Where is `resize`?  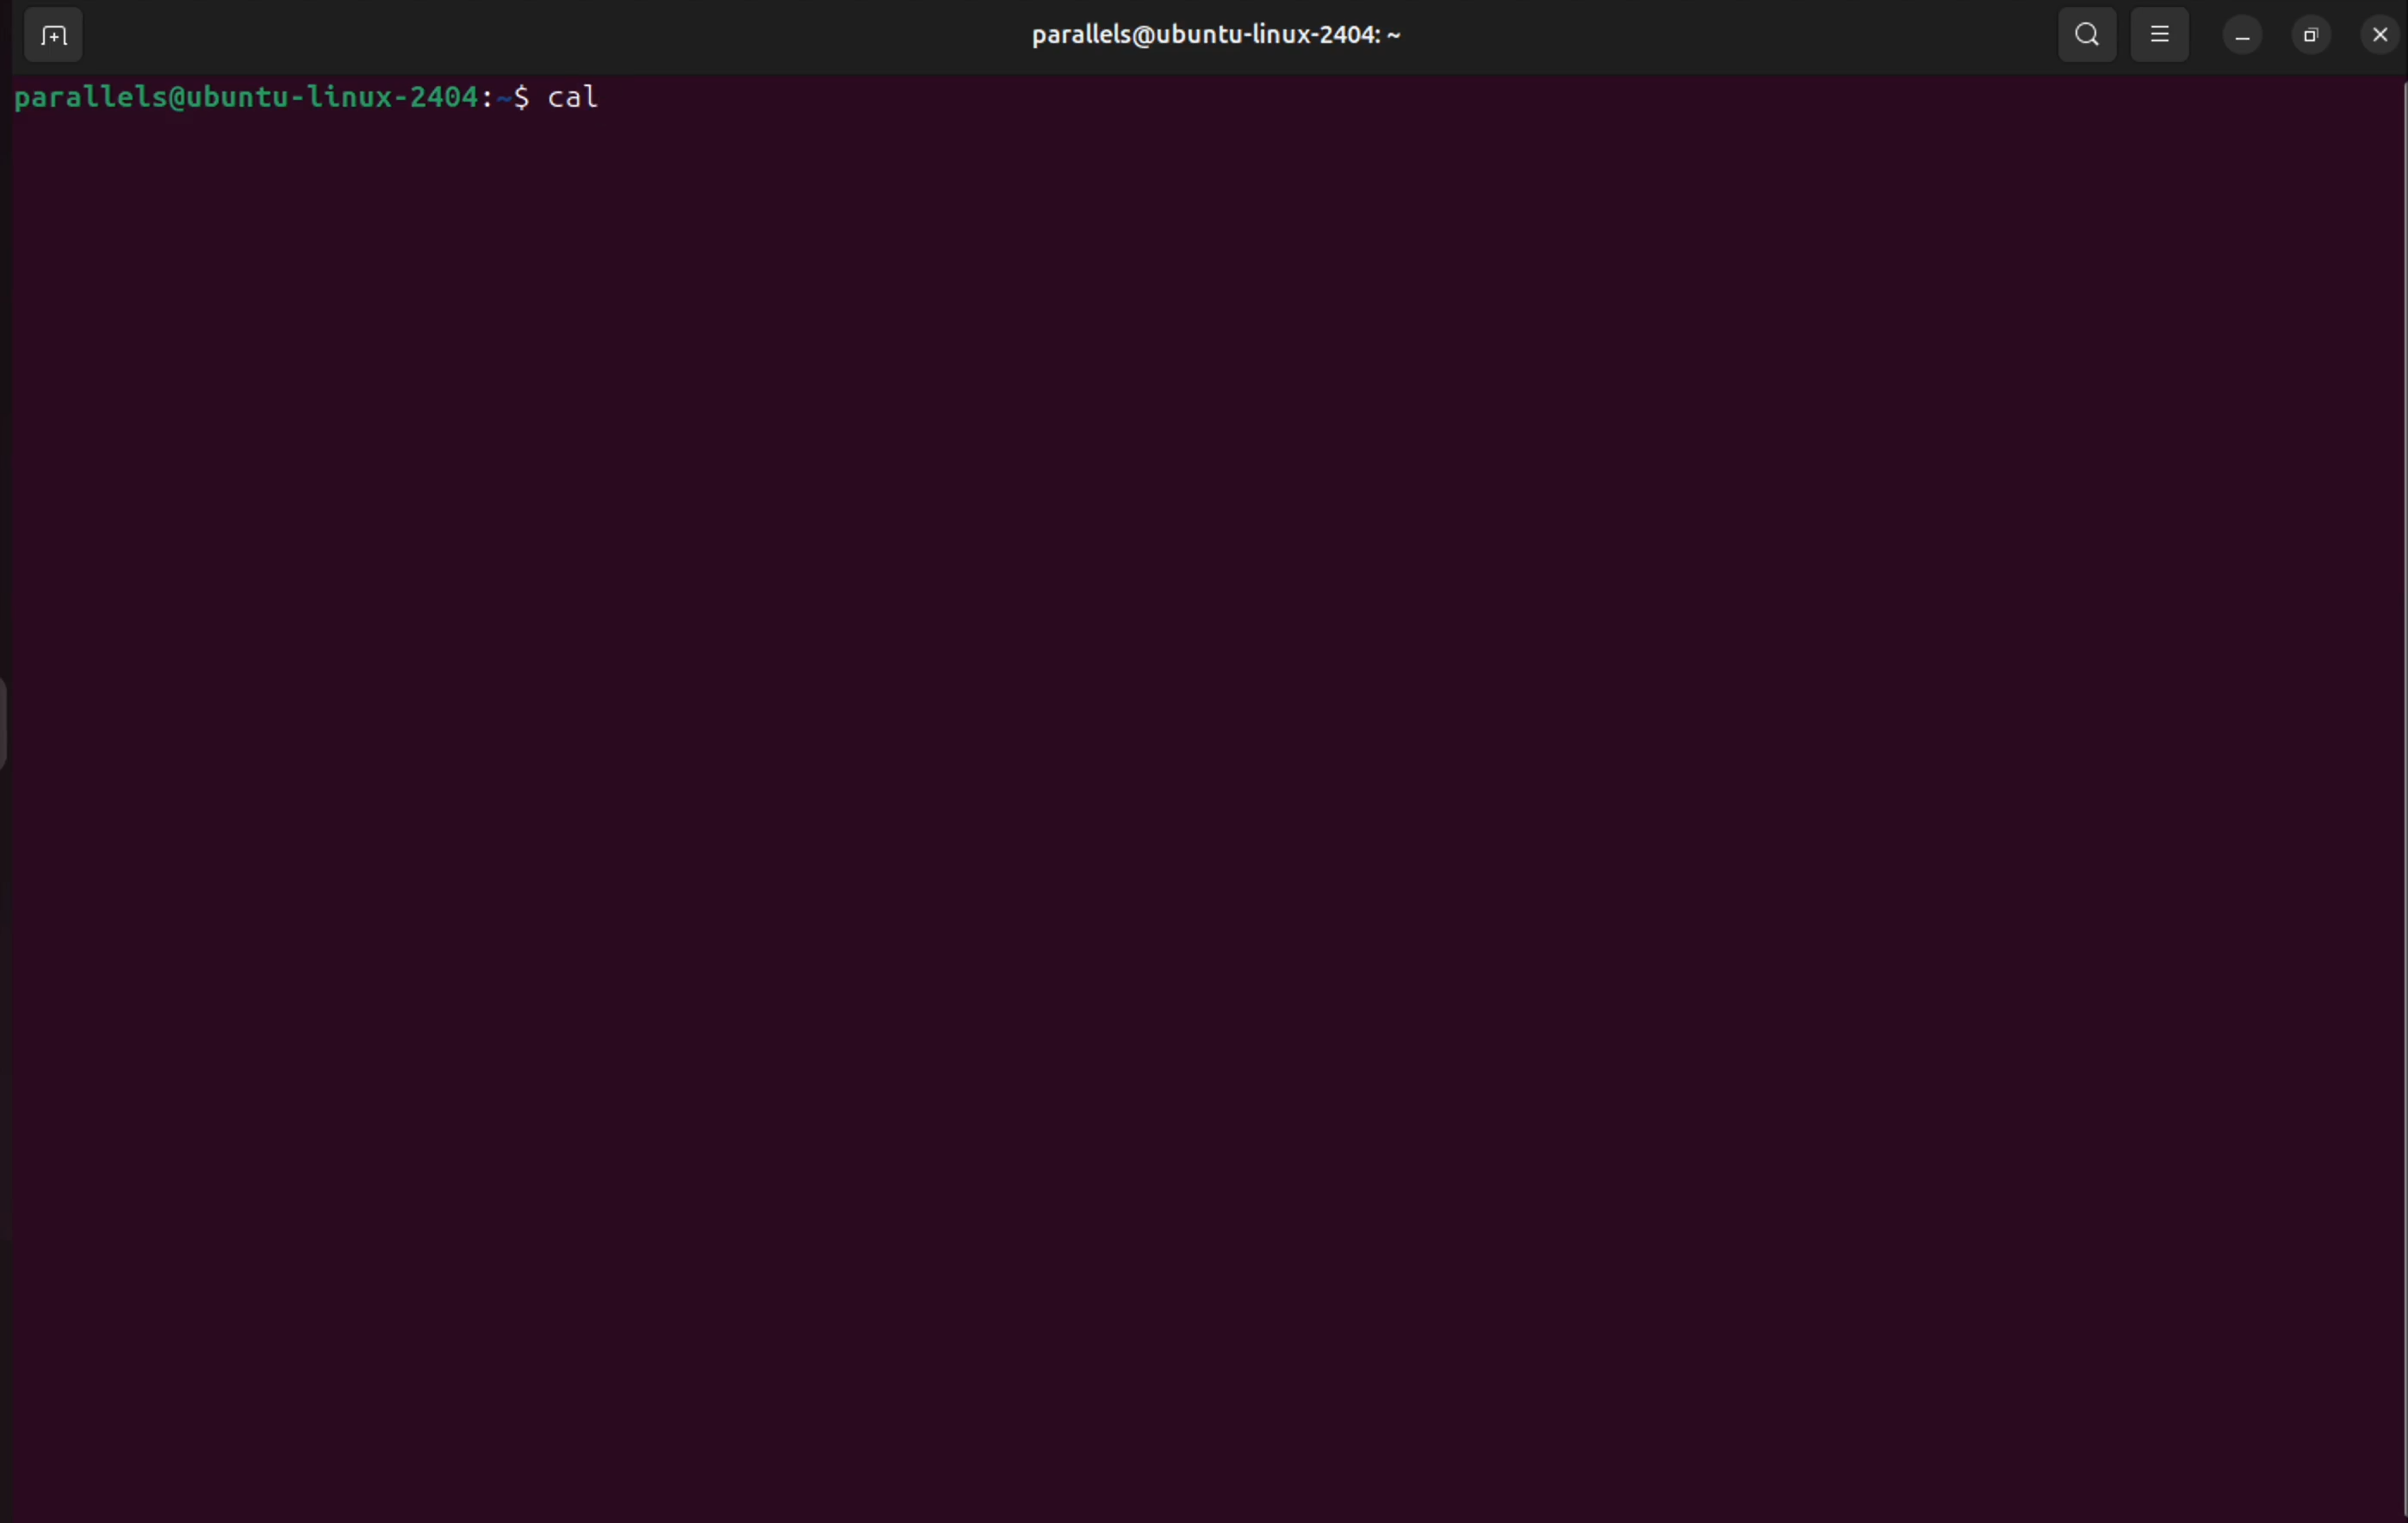 resize is located at coordinates (2306, 35).